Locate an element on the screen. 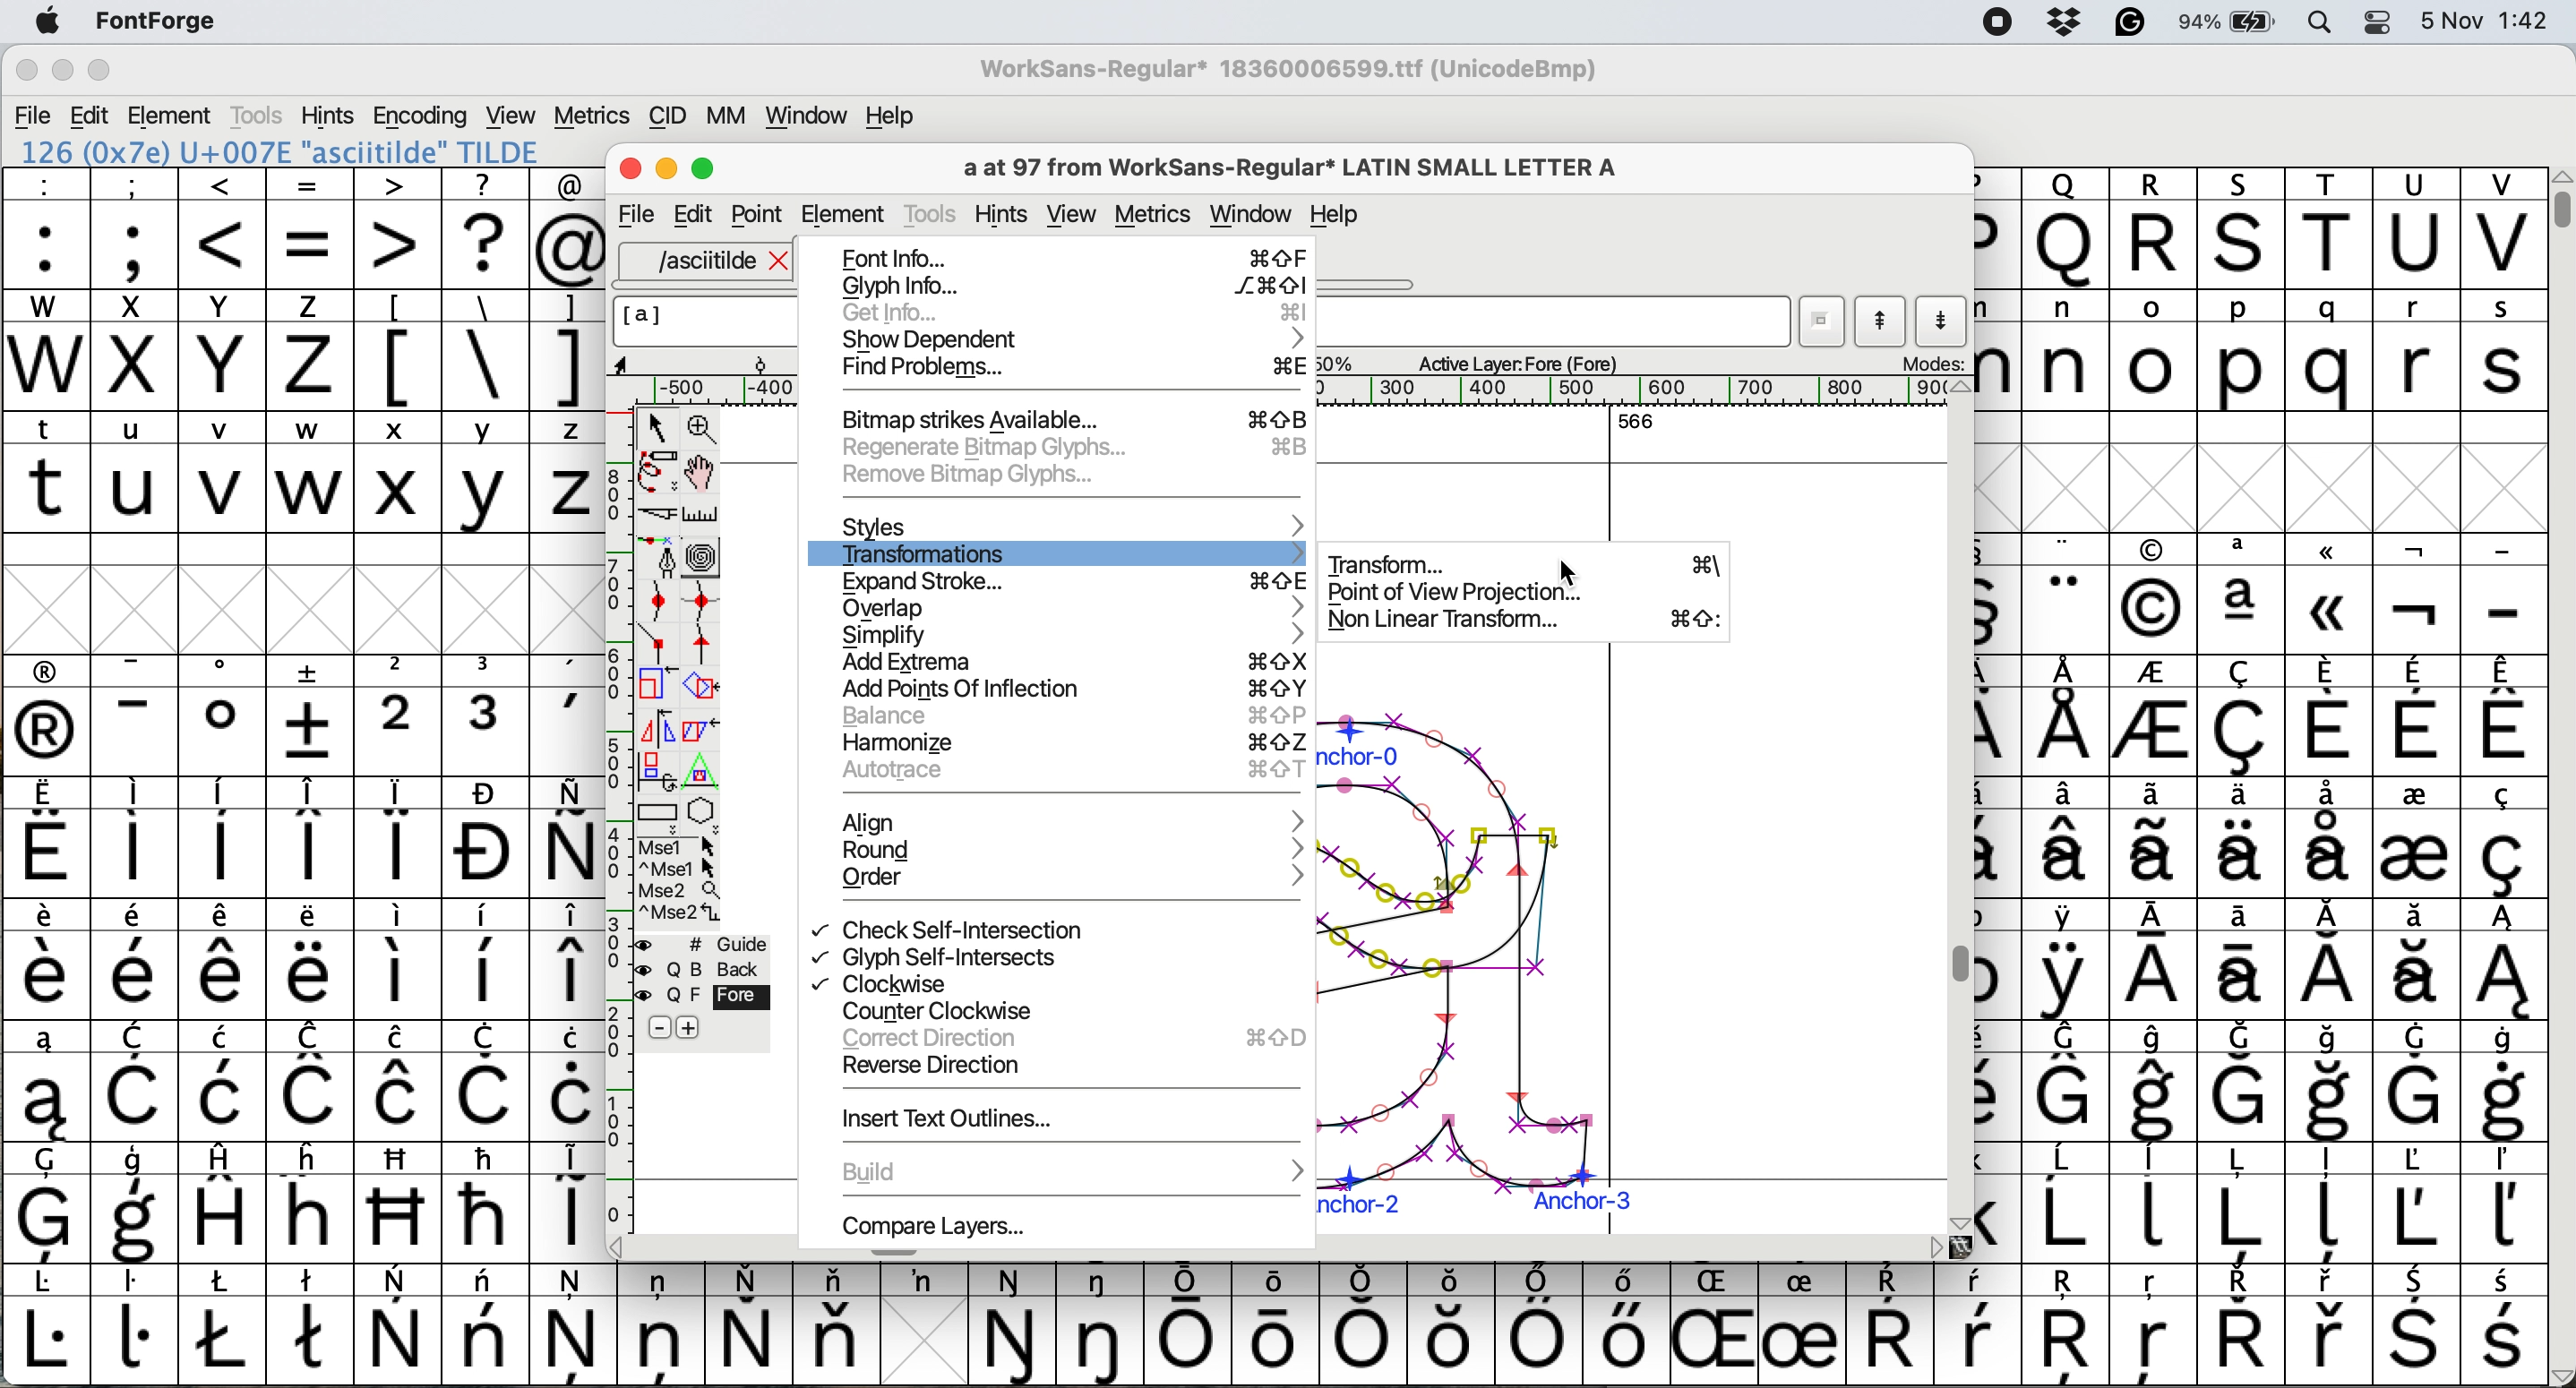 This screenshot has width=2576, height=1388. x is located at coordinates (133, 350).